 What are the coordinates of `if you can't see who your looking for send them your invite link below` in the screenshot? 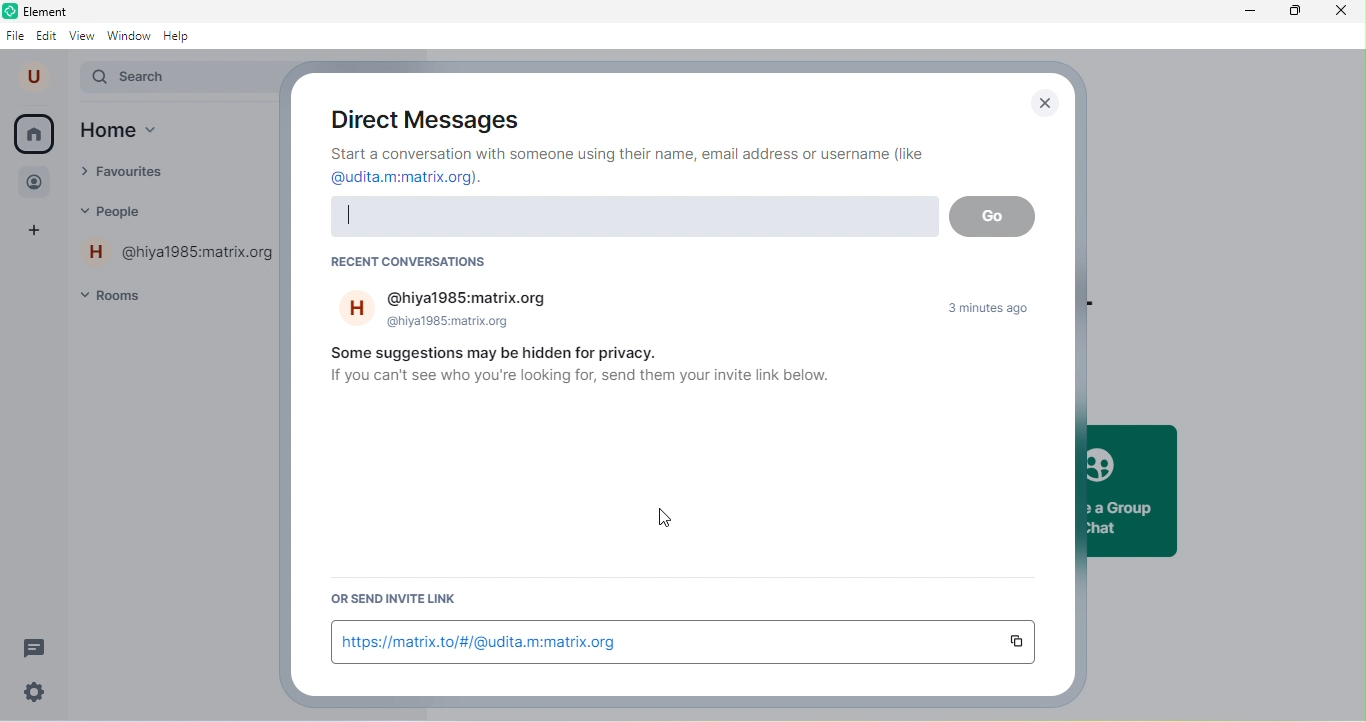 It's located at (581, 383).